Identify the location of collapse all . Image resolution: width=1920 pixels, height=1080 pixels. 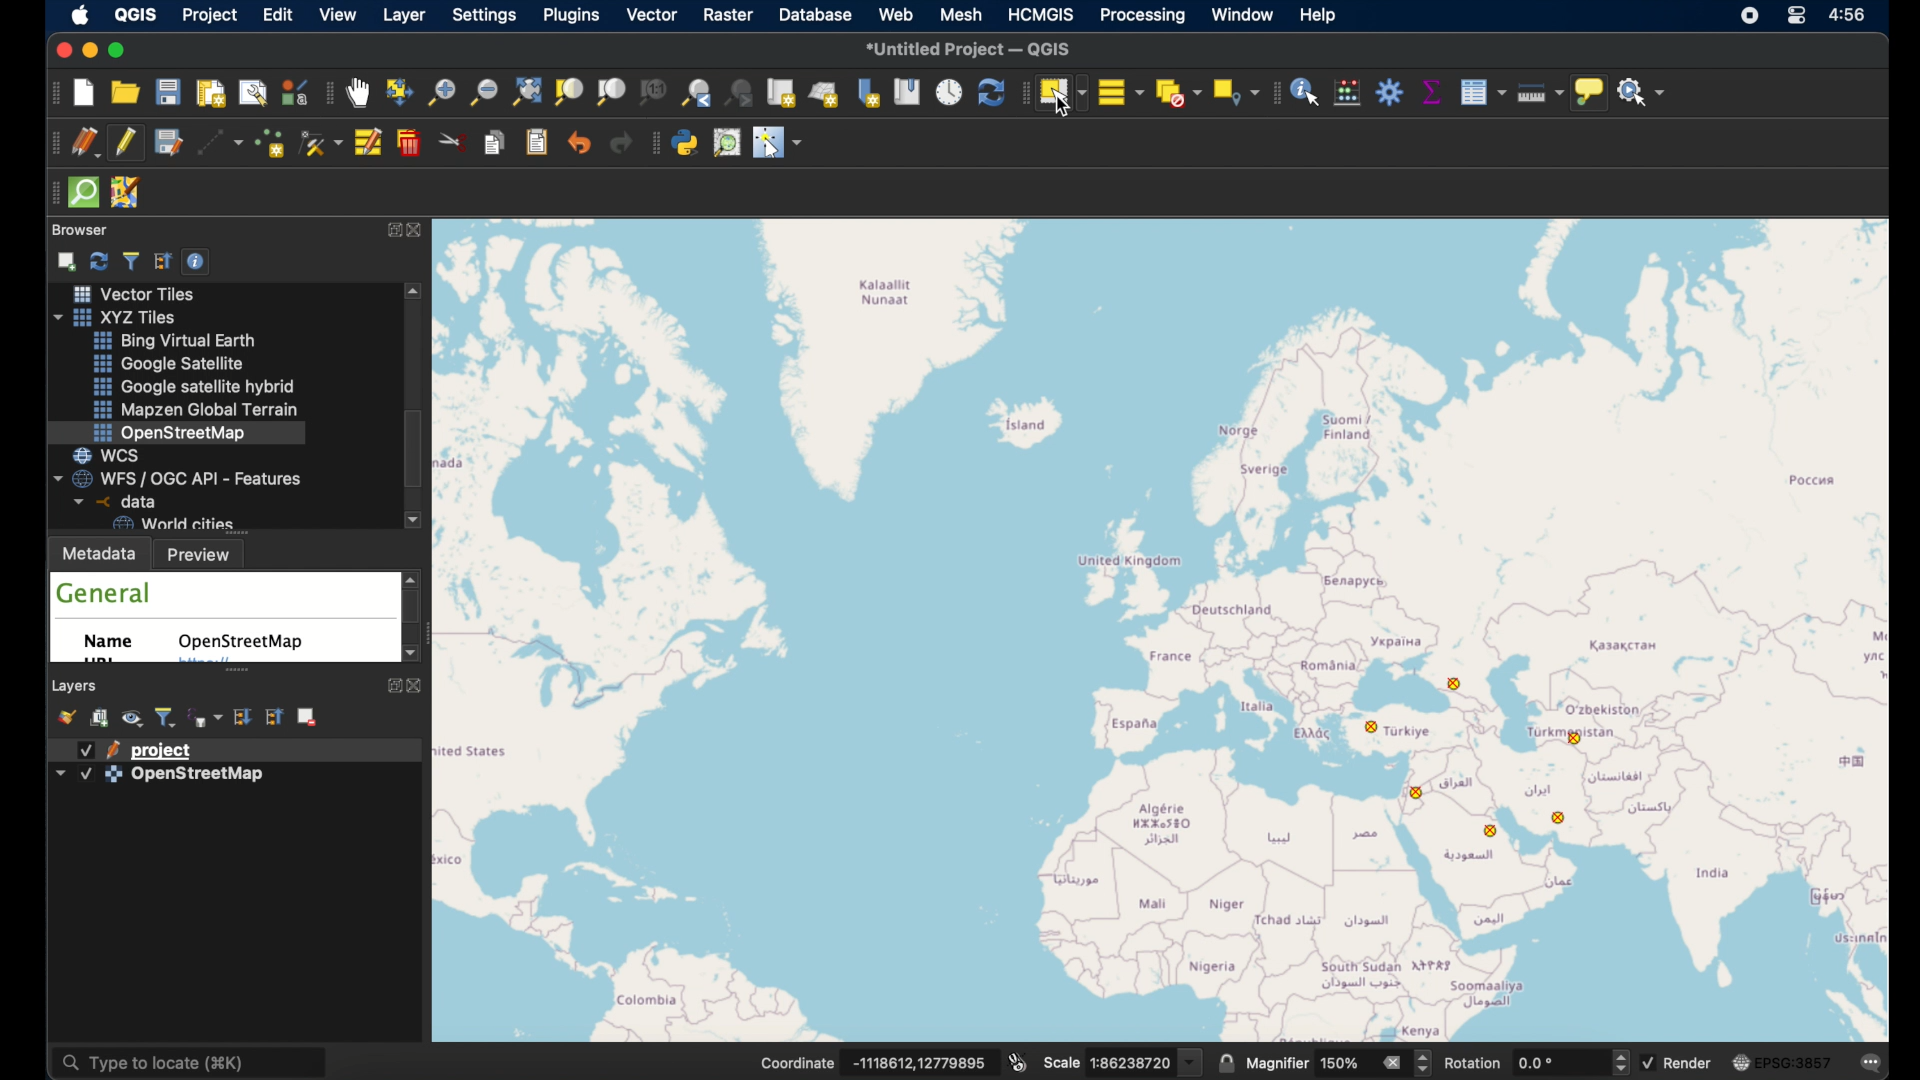
(163, 259).